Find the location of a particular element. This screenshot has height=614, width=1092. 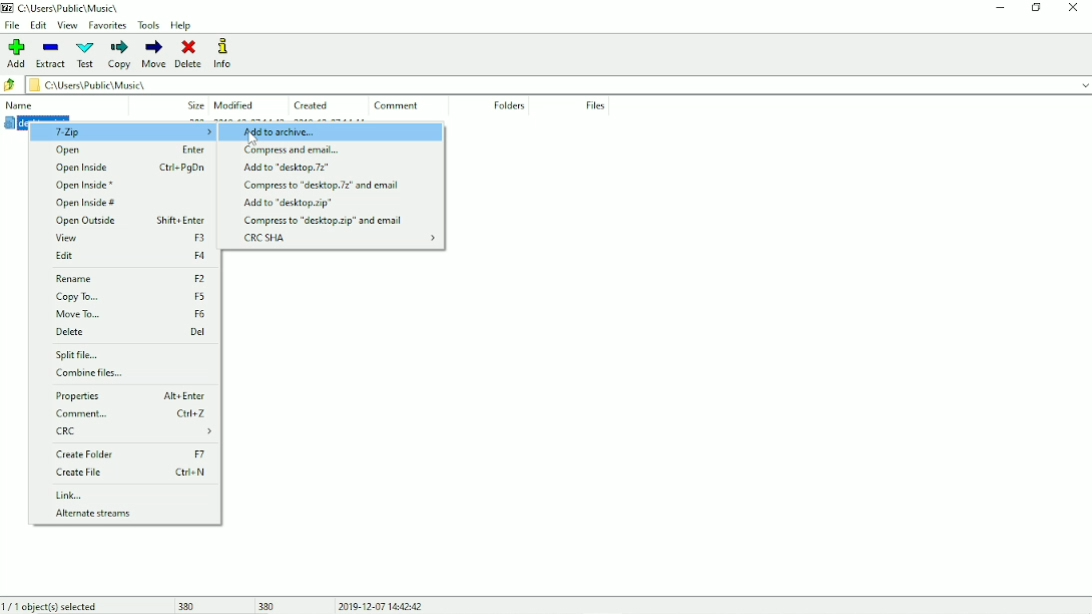

File location is located at coordinates (558, 84).